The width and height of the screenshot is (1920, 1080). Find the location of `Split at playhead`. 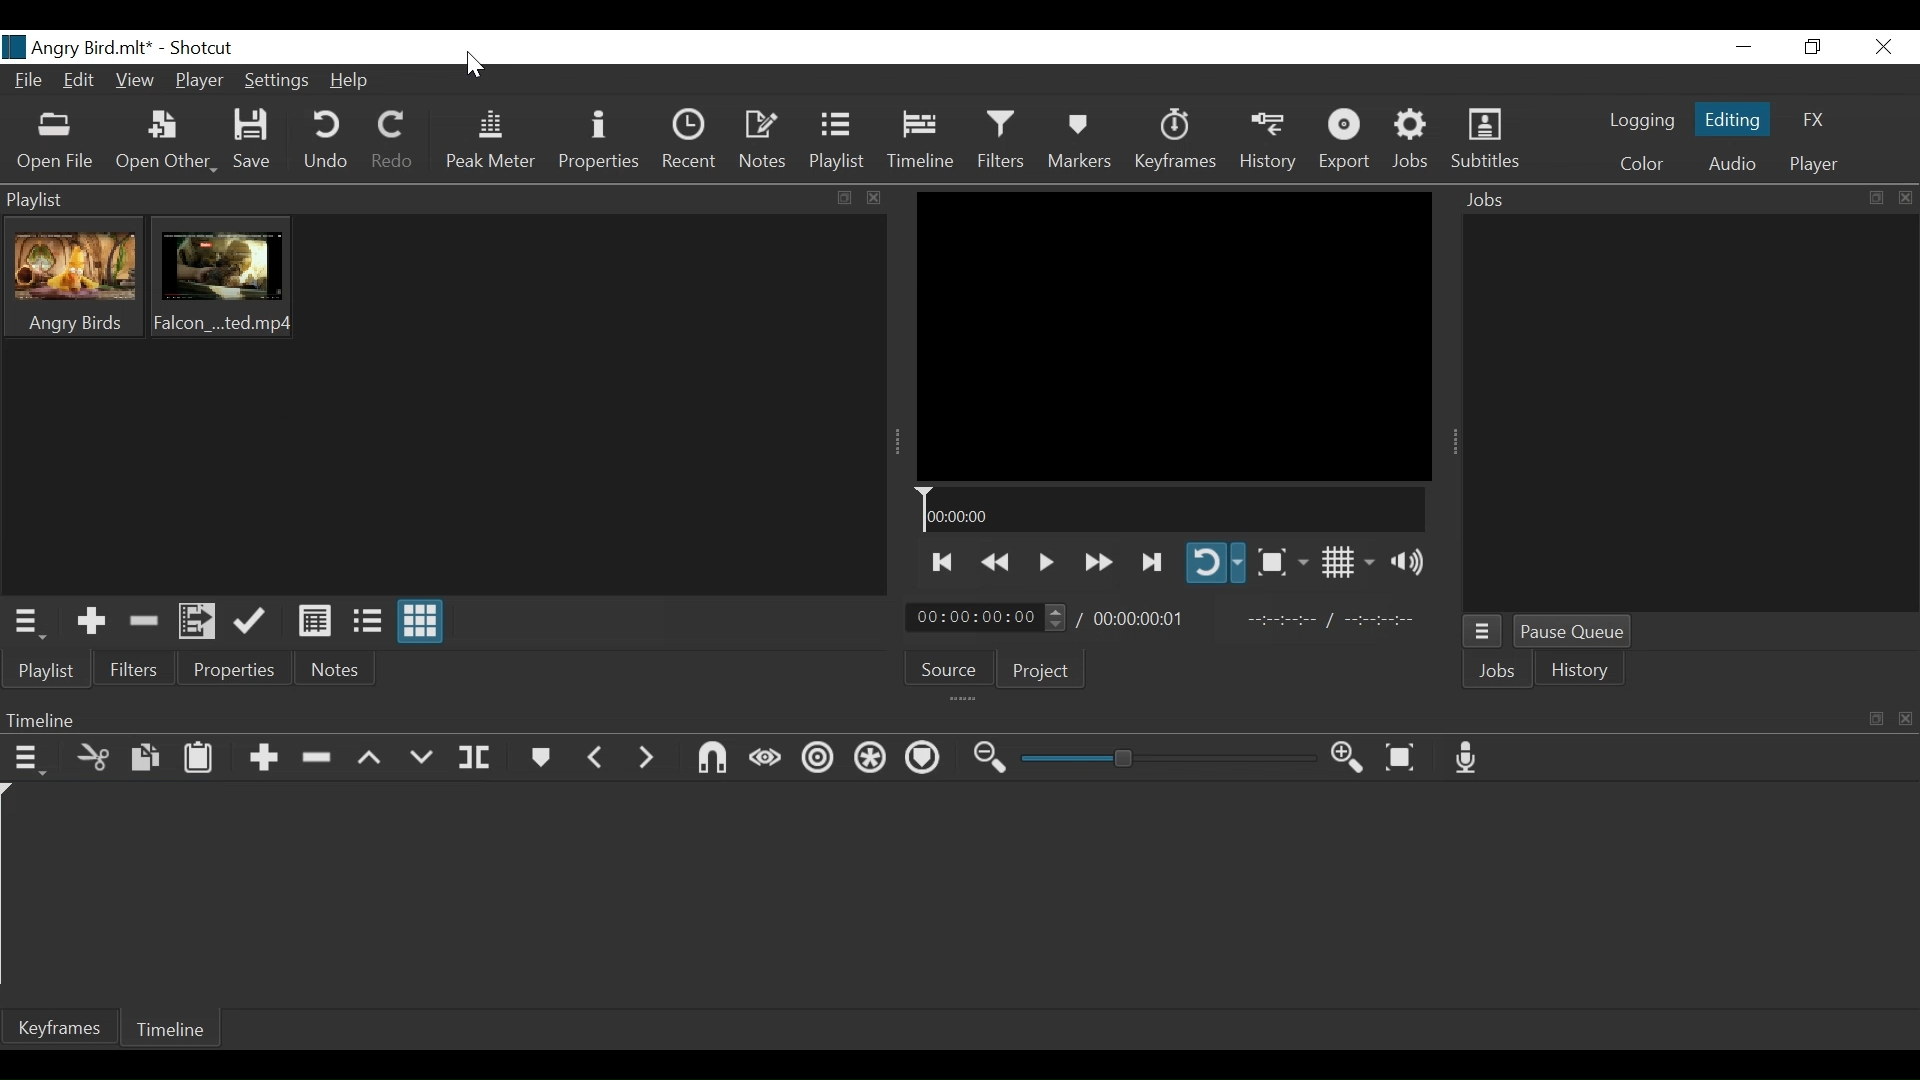

Split at playhead is located at coordinates (475, 757).